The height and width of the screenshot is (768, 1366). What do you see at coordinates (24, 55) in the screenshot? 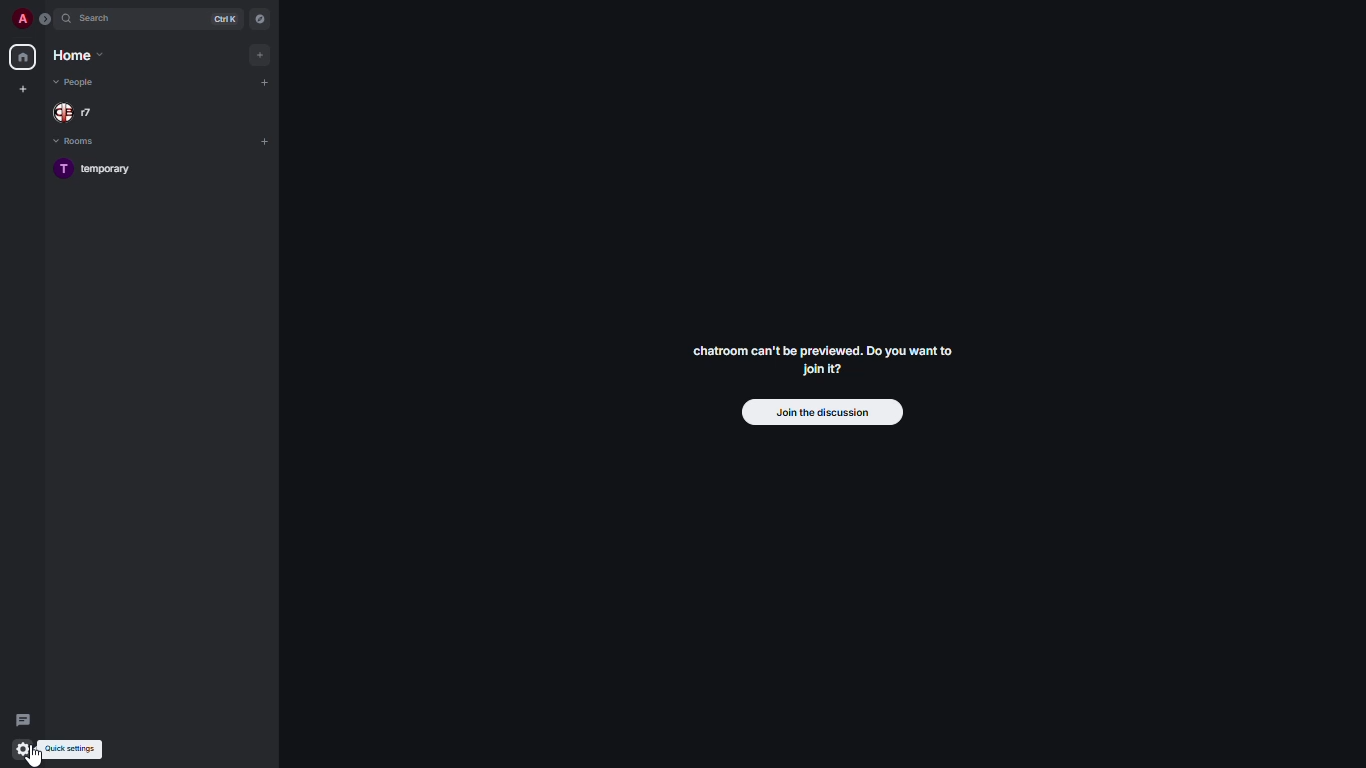
I see `home` at bounding box center [24, 55].